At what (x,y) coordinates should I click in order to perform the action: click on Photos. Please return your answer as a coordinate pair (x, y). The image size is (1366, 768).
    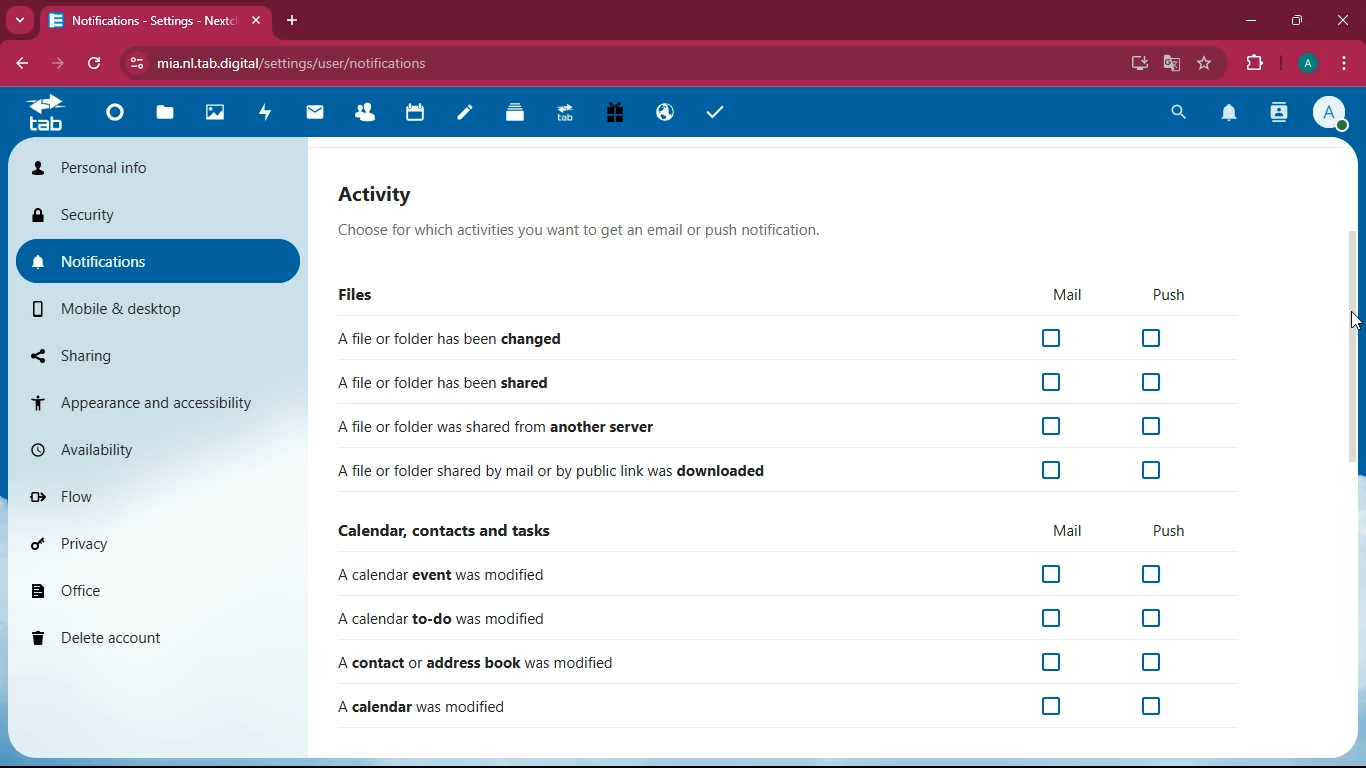
    Looking at the image, I should click on (216, 114).